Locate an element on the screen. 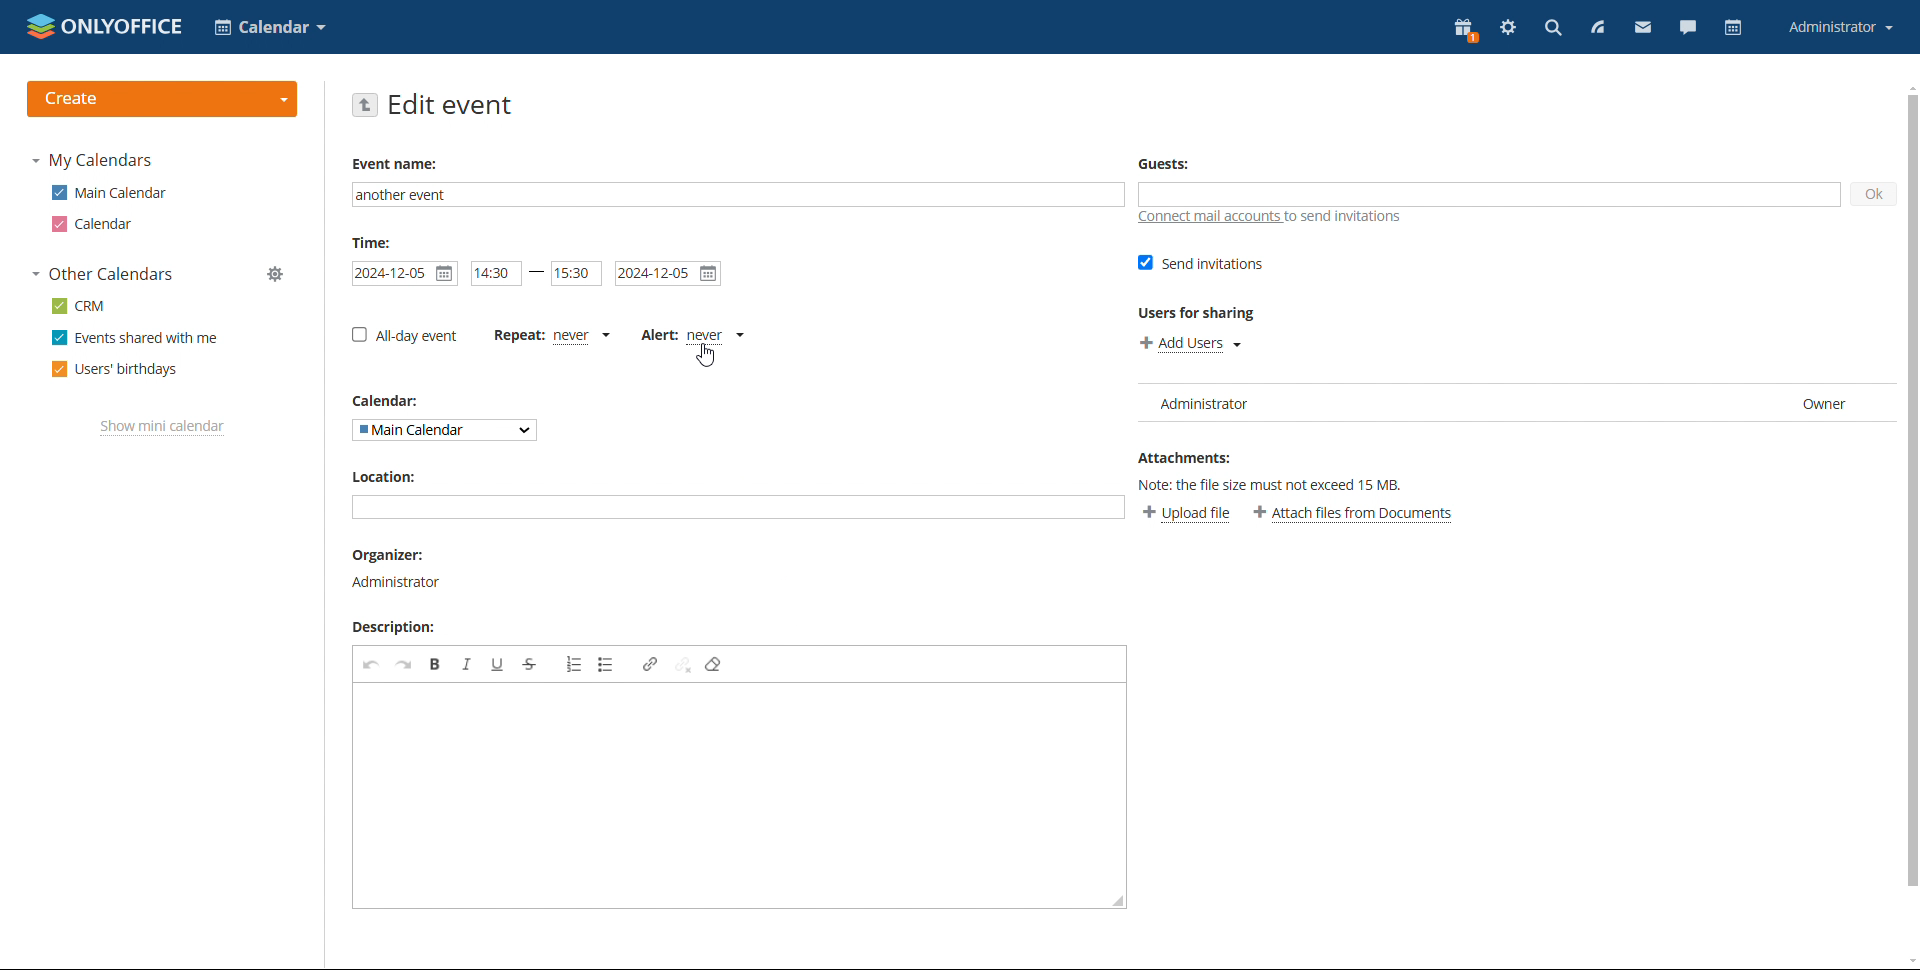 The image size is (1920, 970). add event name is located at coordinates (738, 195).